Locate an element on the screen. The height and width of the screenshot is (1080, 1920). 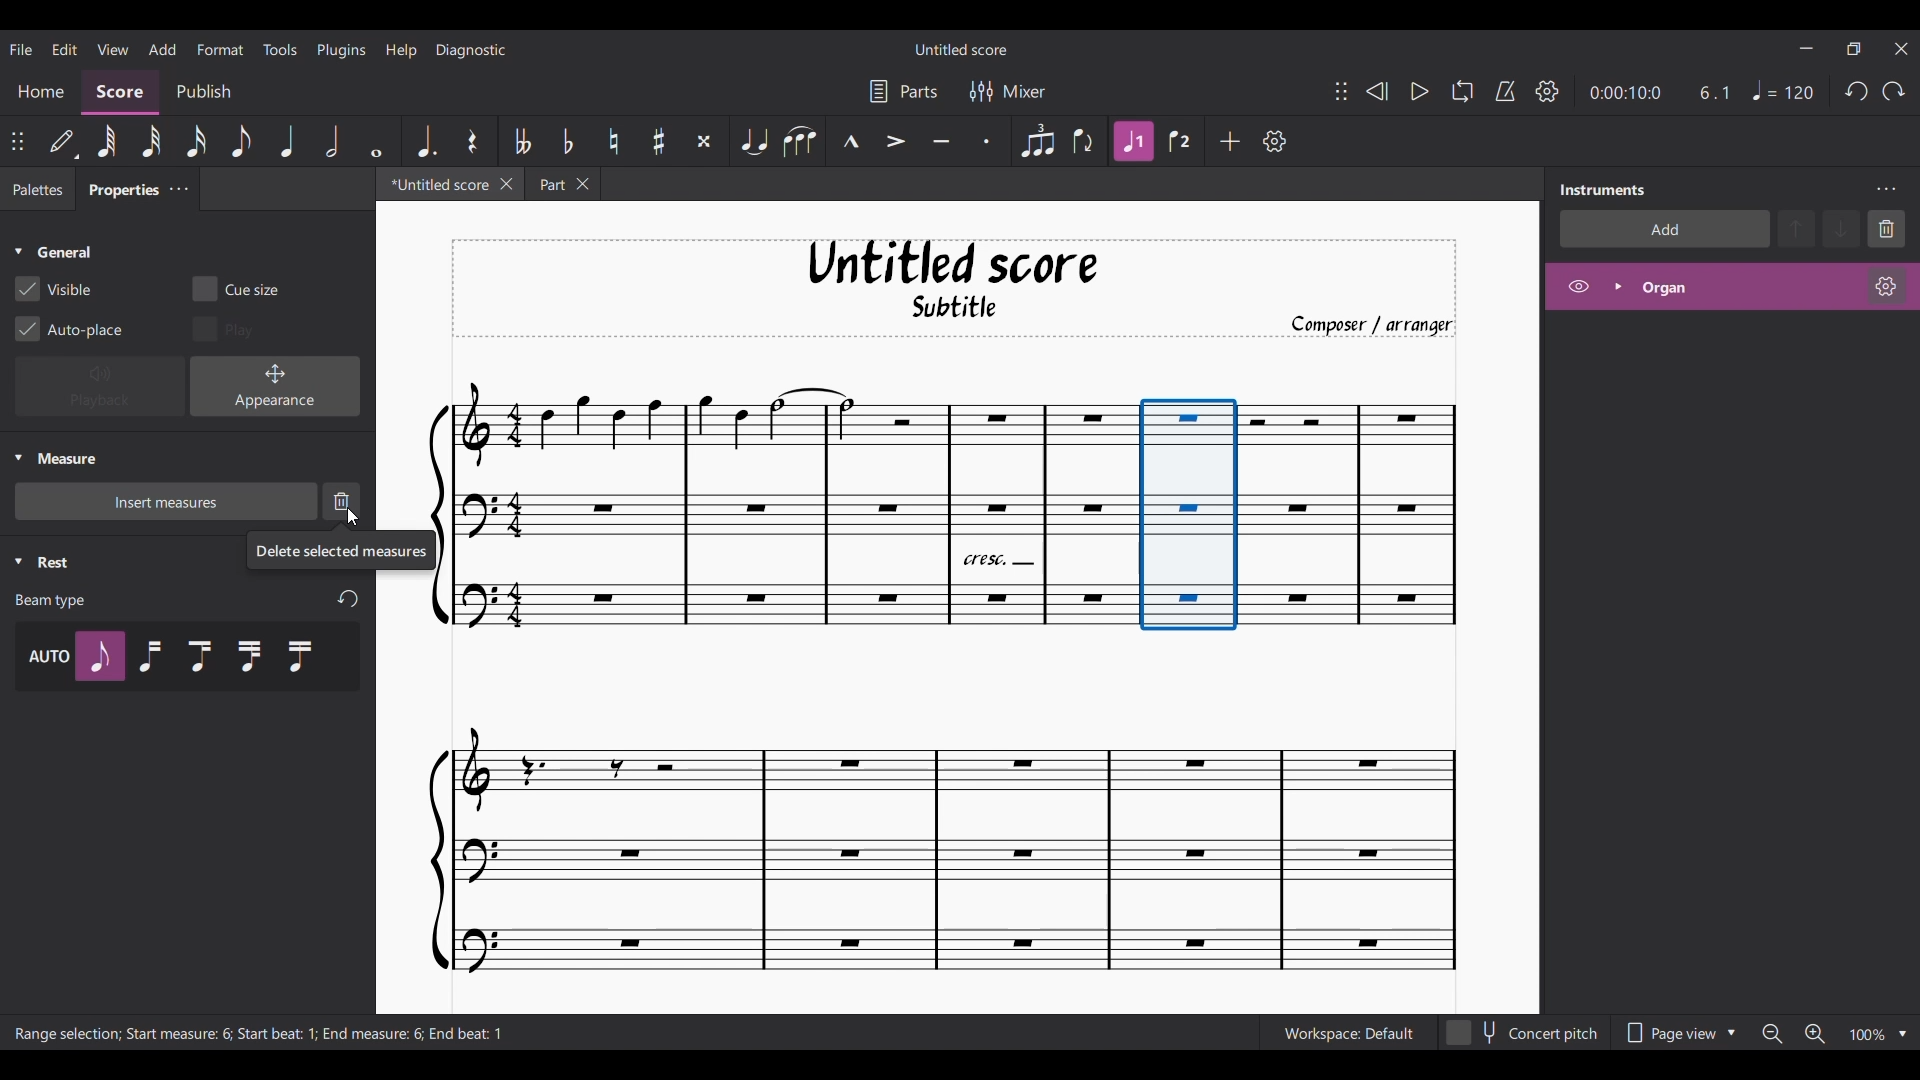
Looping playback  is located at coordinates (1462, 91).